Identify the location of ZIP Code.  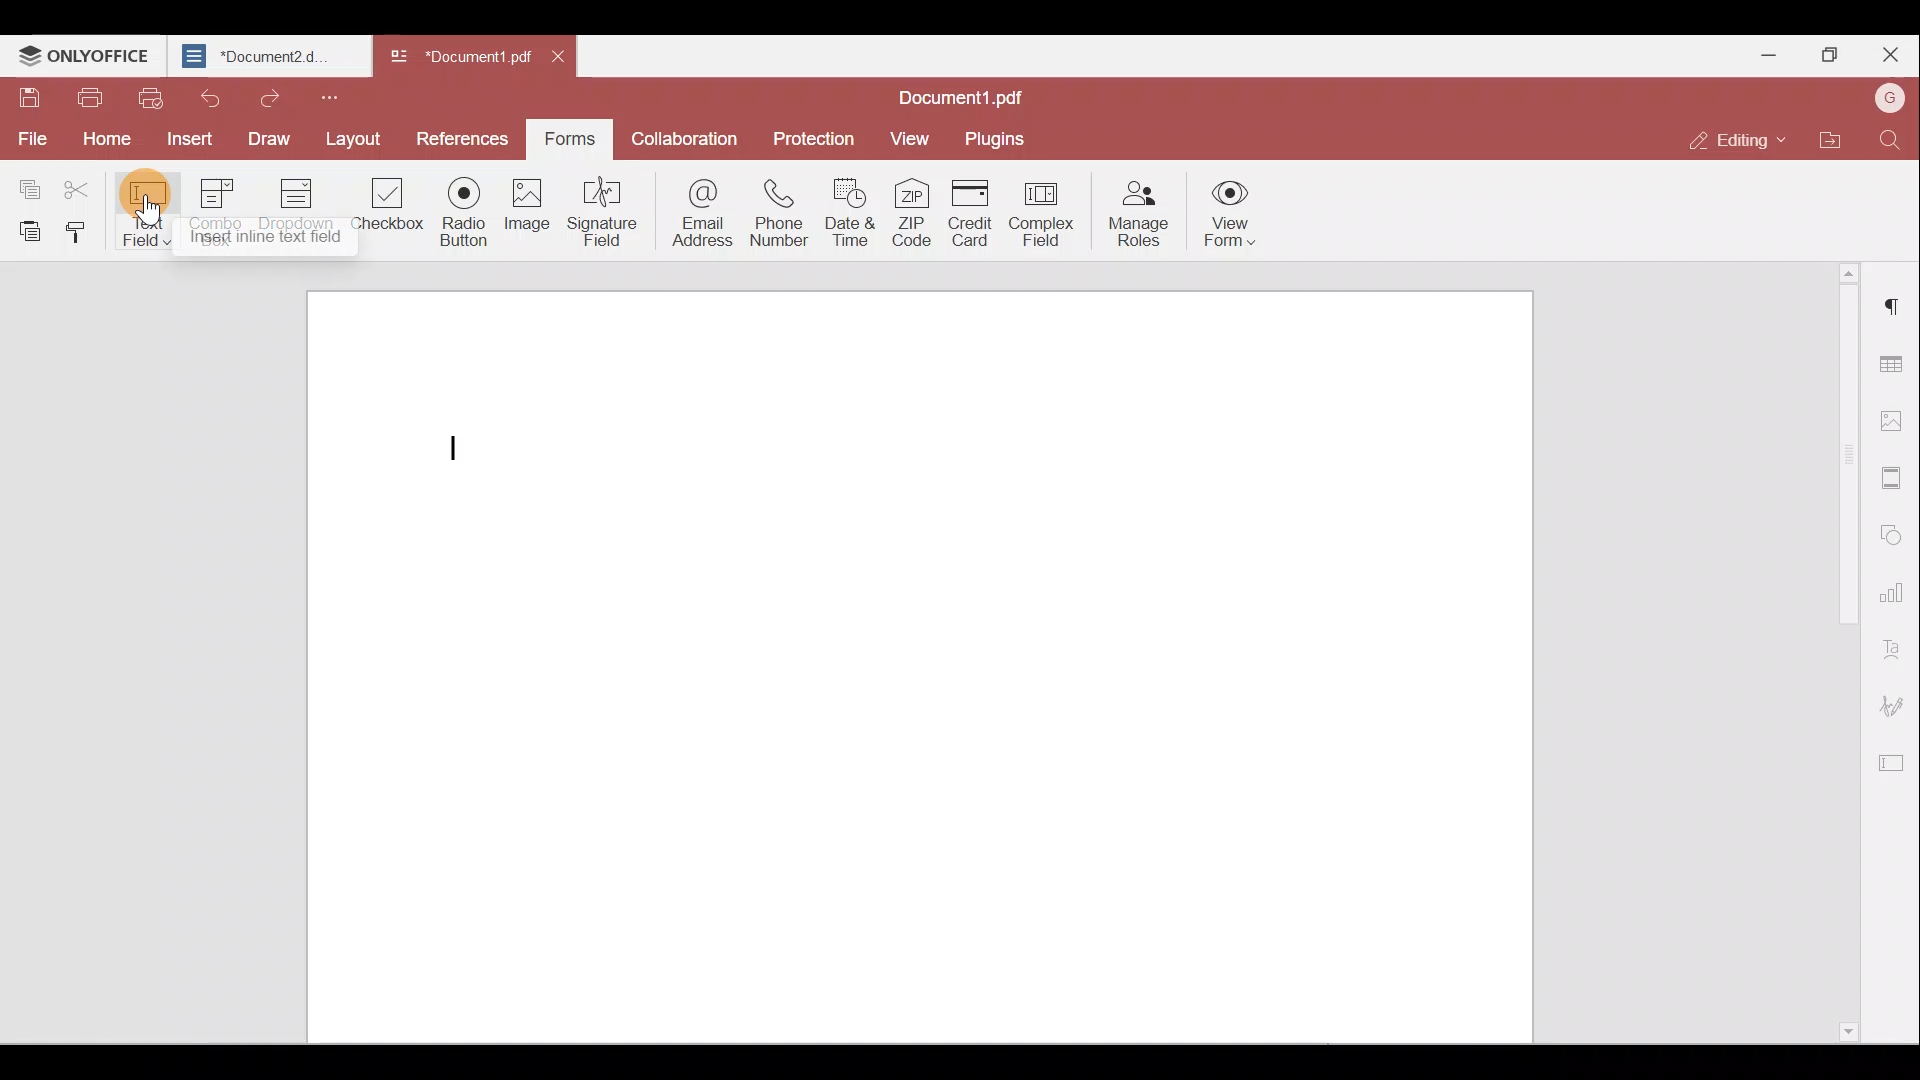
(913, 216).